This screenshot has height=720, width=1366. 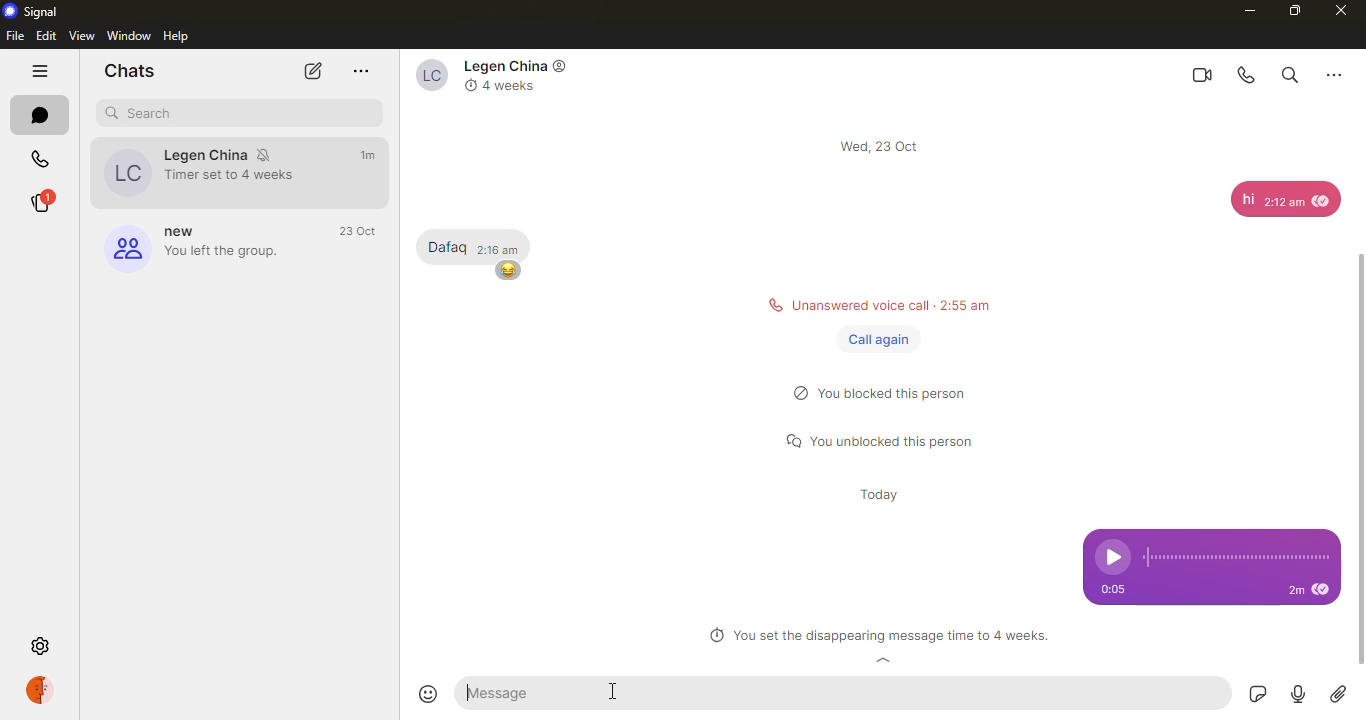 I want to click on 2:12 am, so click(x=1283, y=205).